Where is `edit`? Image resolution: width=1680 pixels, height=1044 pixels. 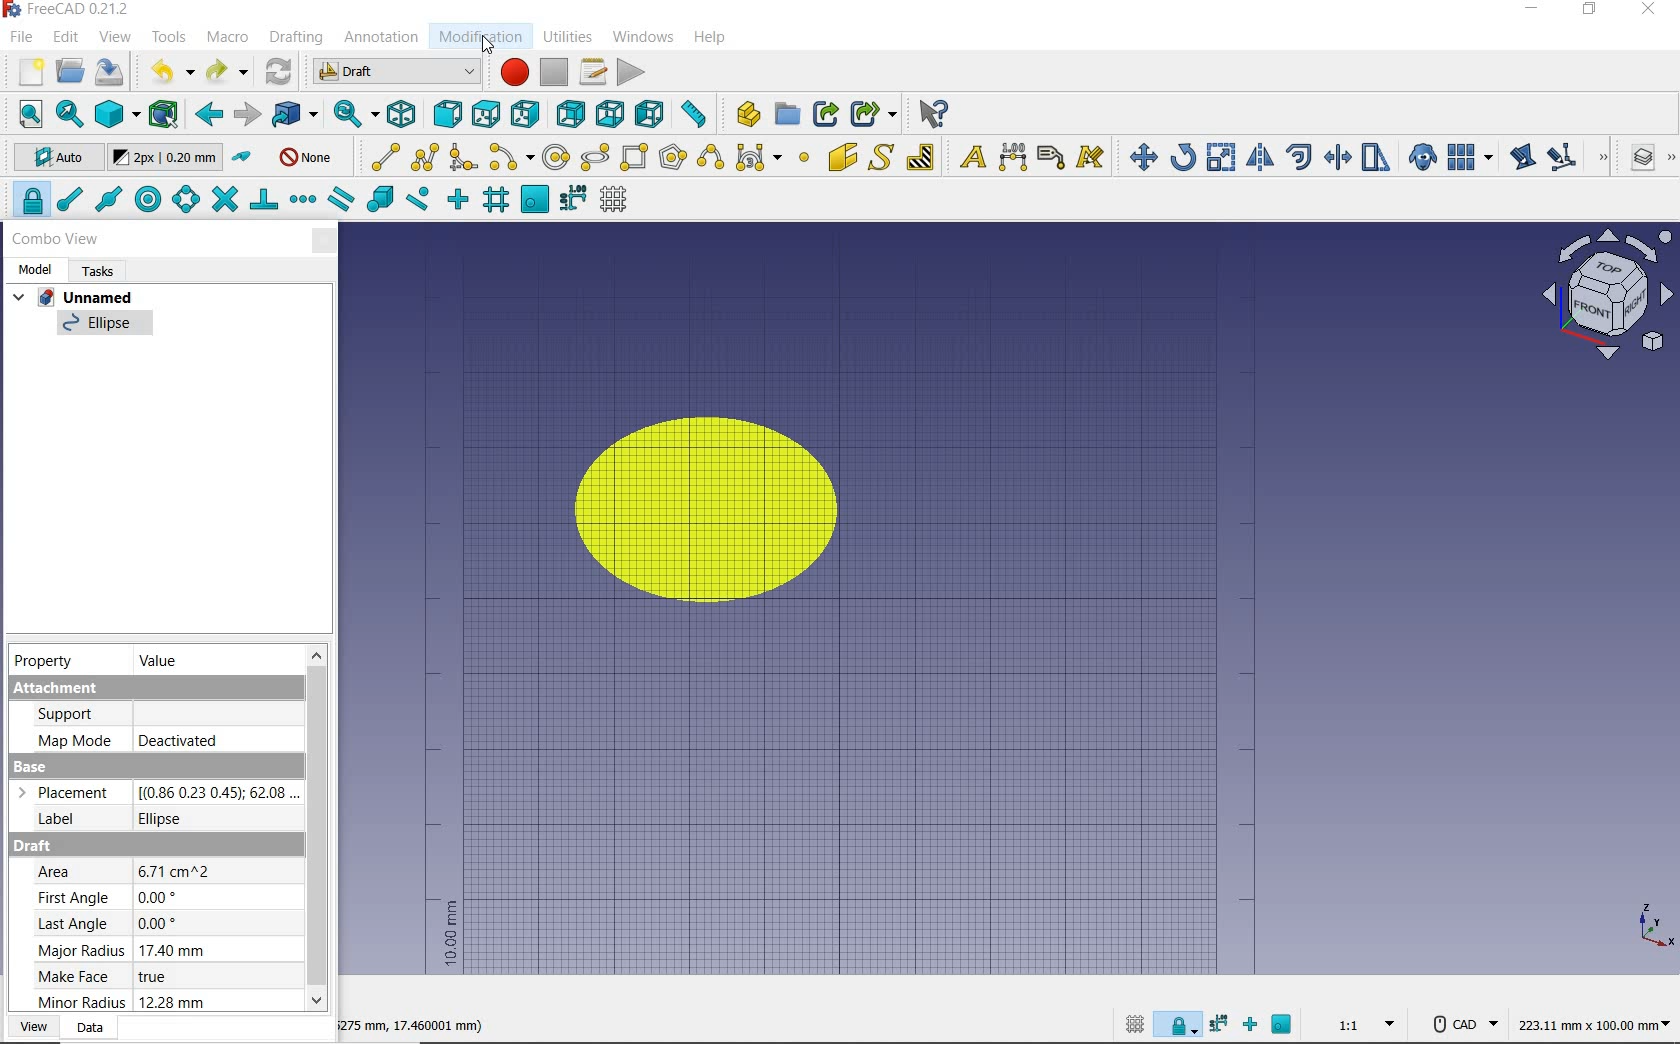
edit is located at coordinates (1521, 156).